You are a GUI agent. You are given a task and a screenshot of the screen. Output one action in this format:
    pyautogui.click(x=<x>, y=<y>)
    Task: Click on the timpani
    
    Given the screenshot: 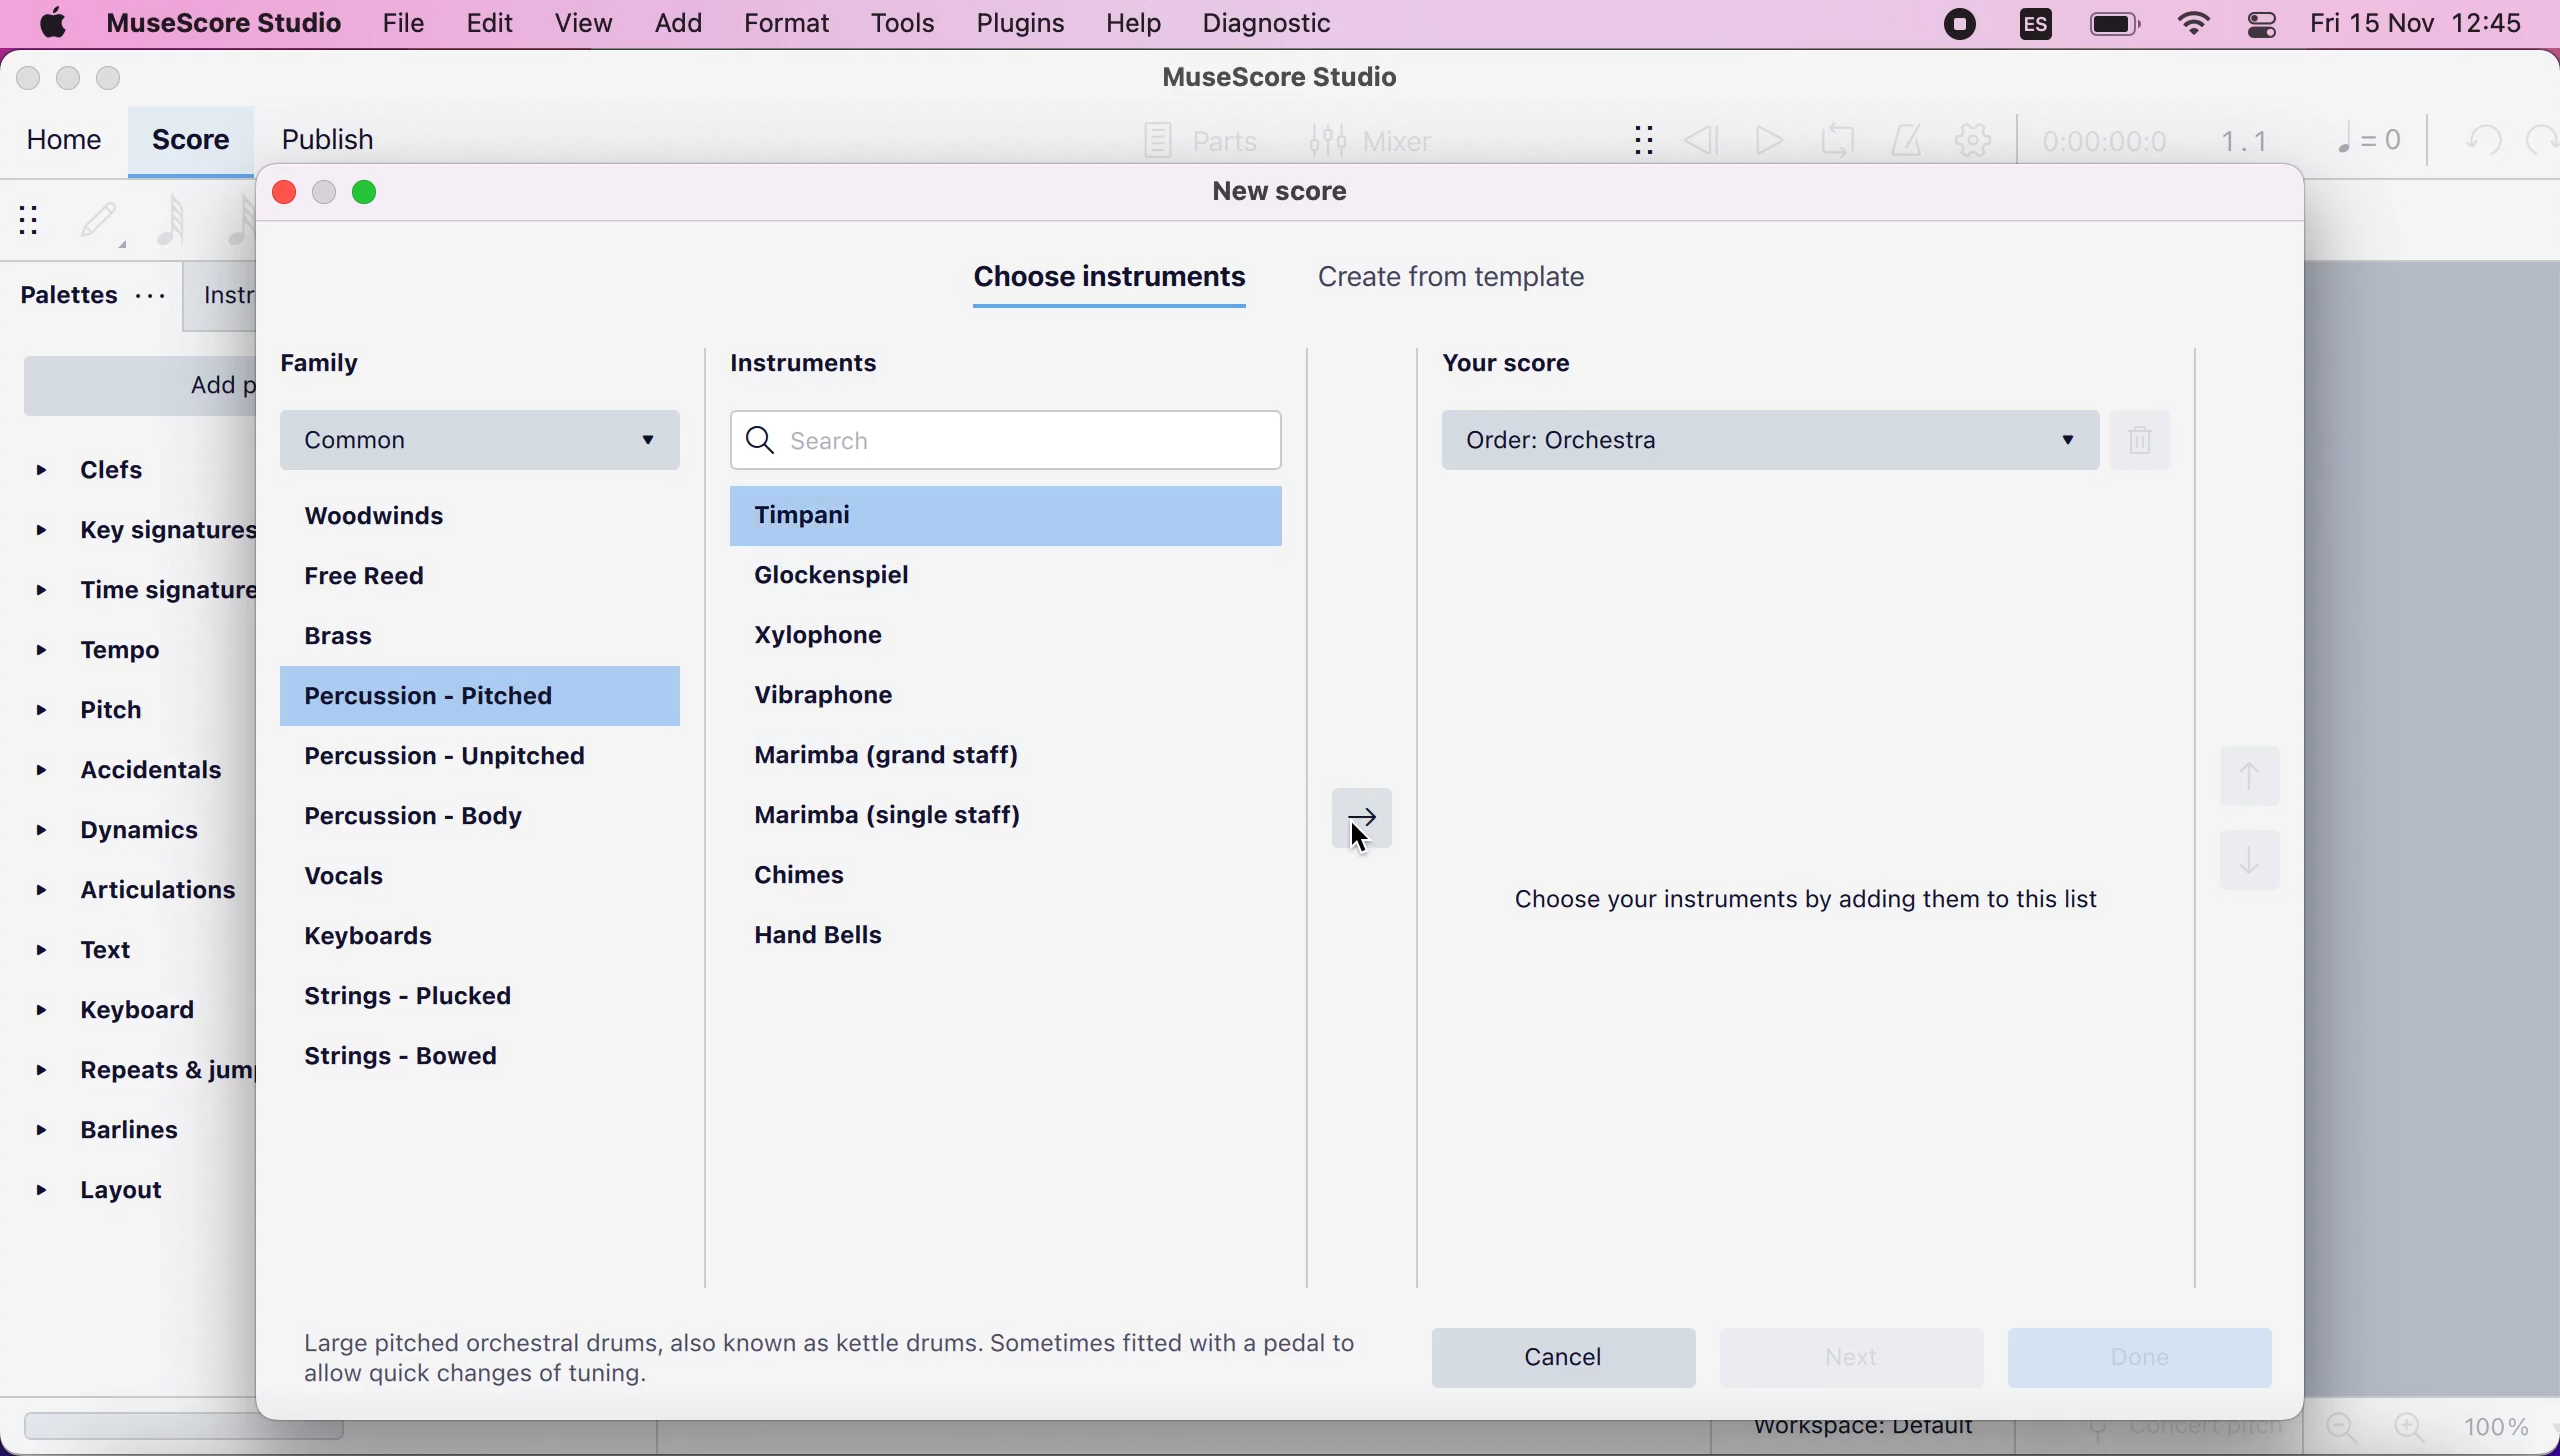 What is the action you would take?
    pyautogui.click(x=1013, y=514)
    